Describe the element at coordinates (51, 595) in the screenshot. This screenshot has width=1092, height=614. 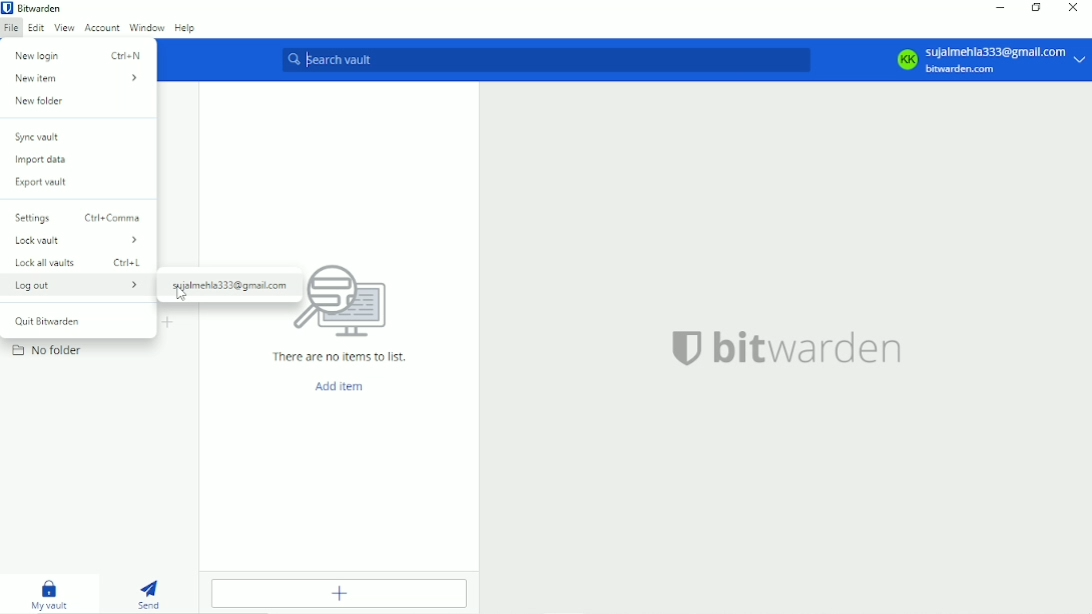
I see `My vault` at that location.